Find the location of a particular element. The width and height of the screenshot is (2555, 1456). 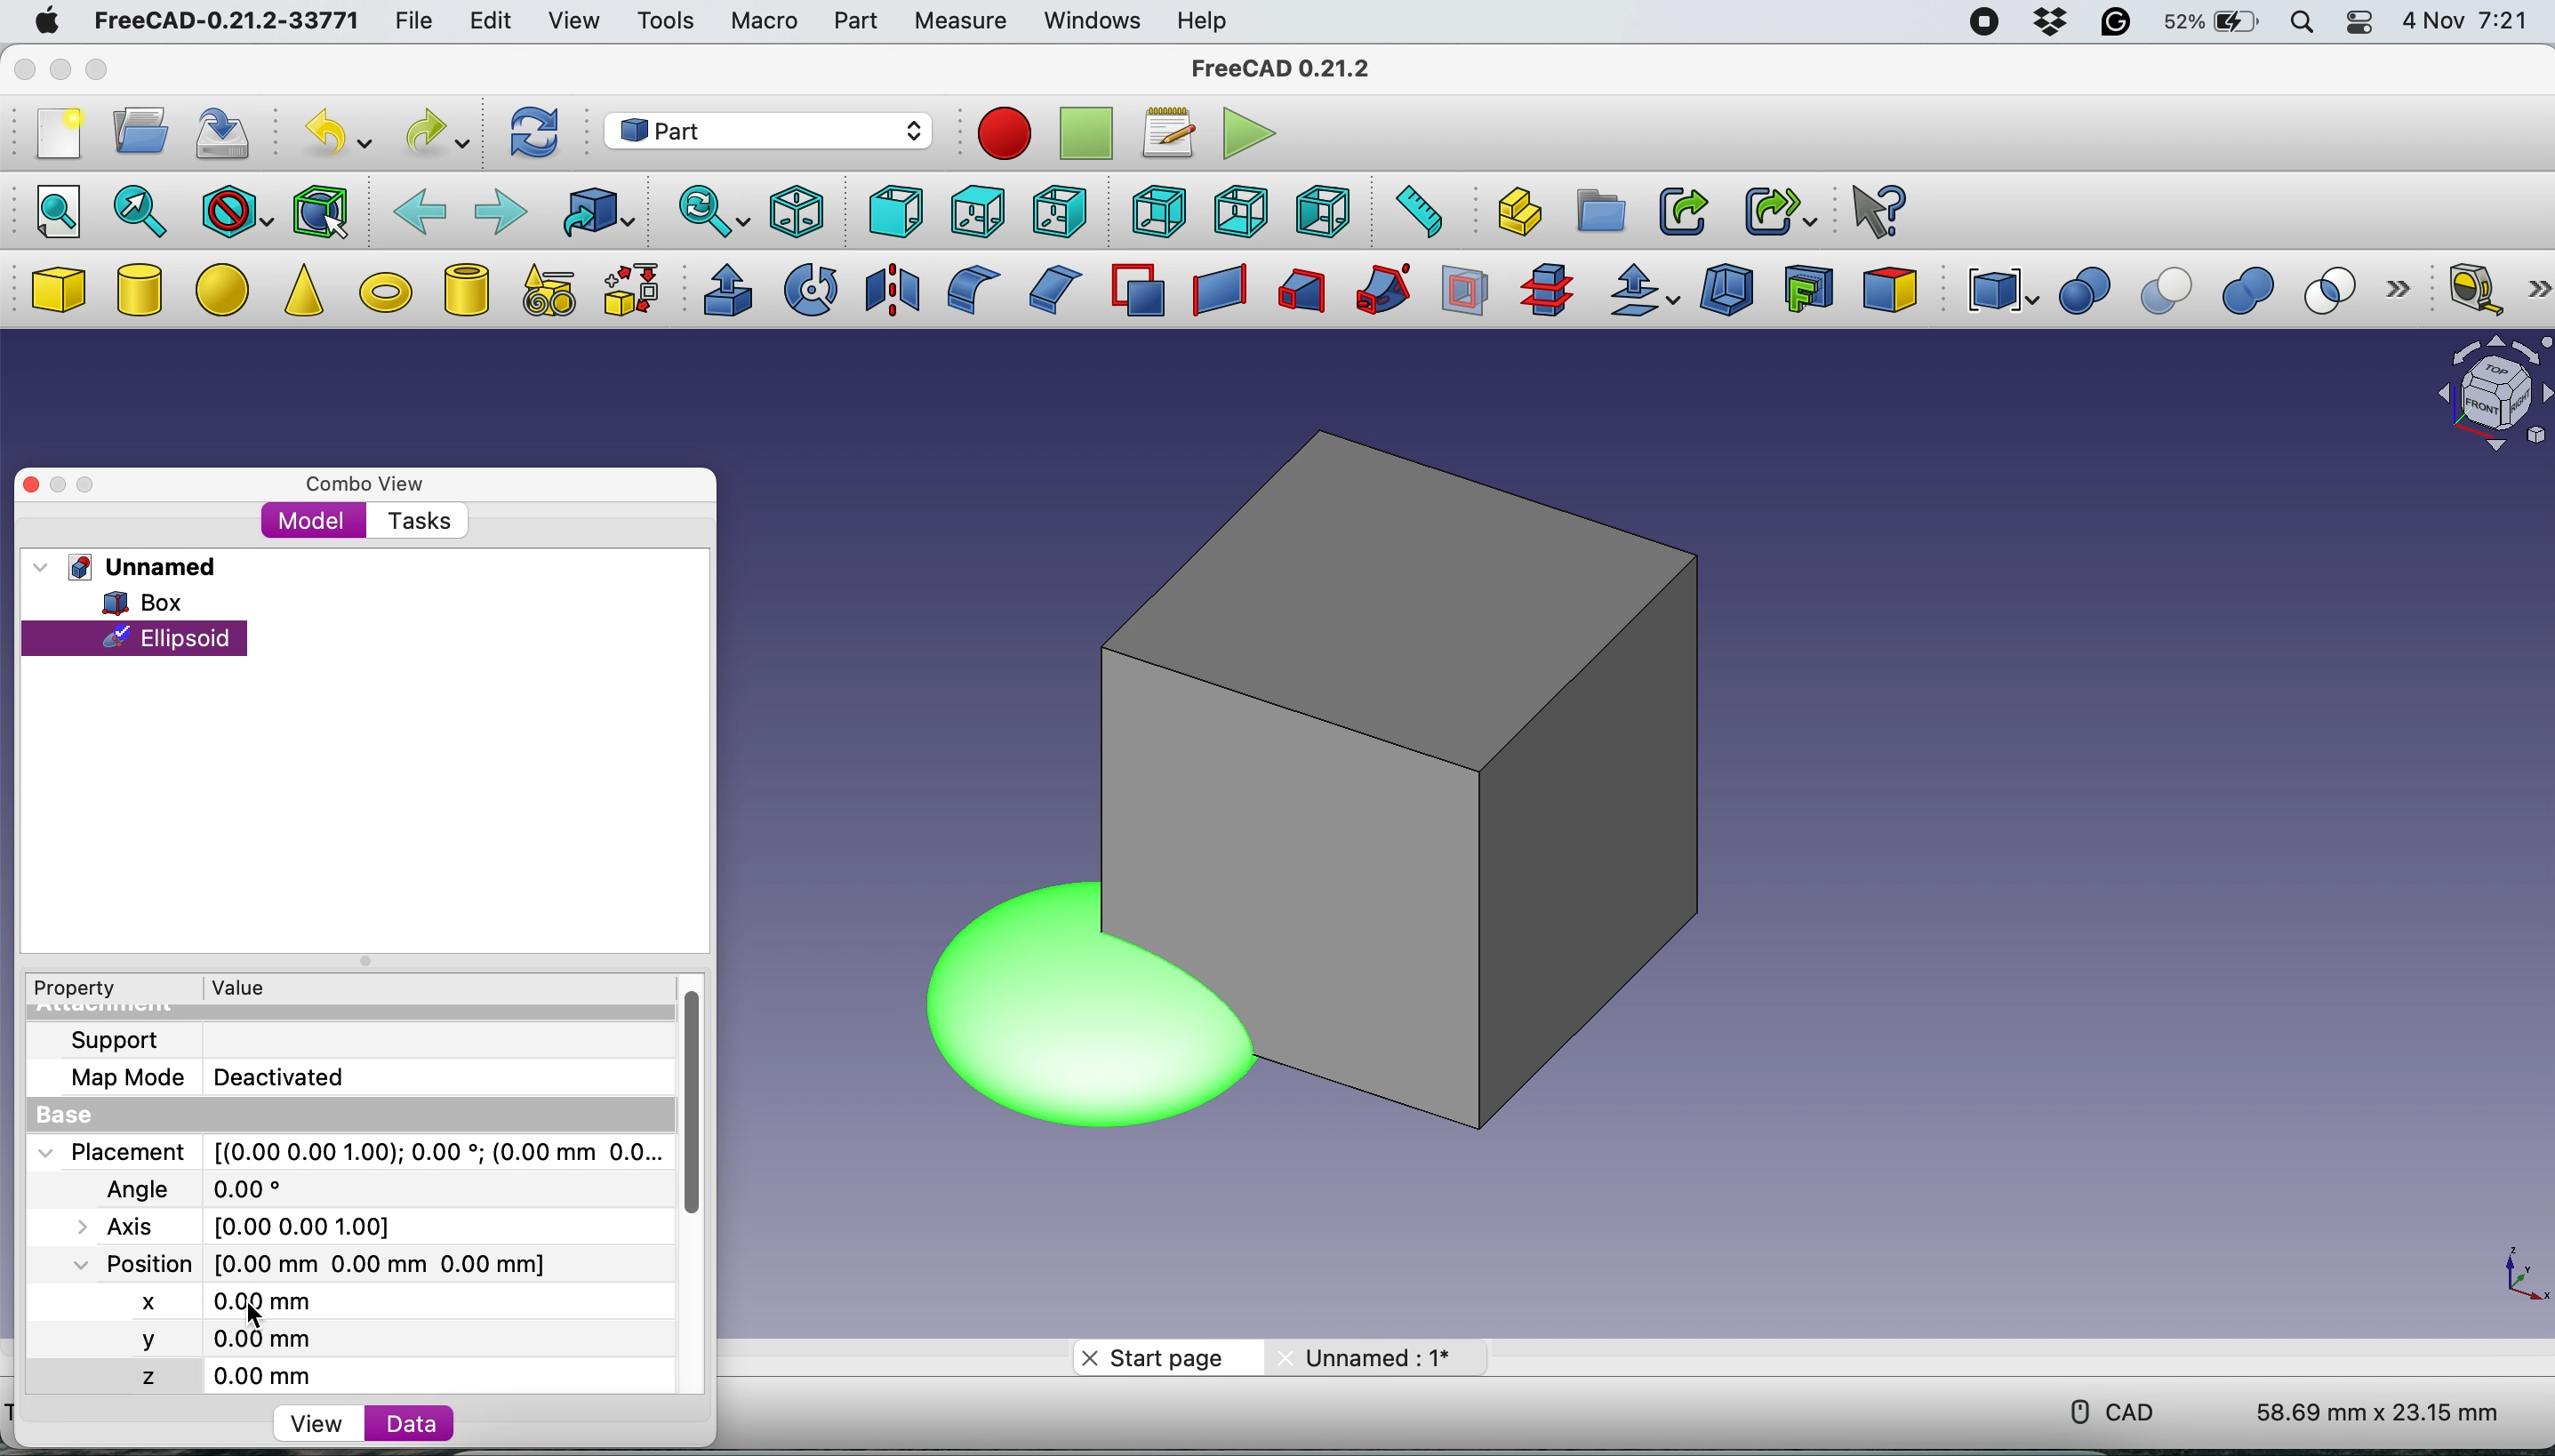

create tube is located at coordinates (465, 289).